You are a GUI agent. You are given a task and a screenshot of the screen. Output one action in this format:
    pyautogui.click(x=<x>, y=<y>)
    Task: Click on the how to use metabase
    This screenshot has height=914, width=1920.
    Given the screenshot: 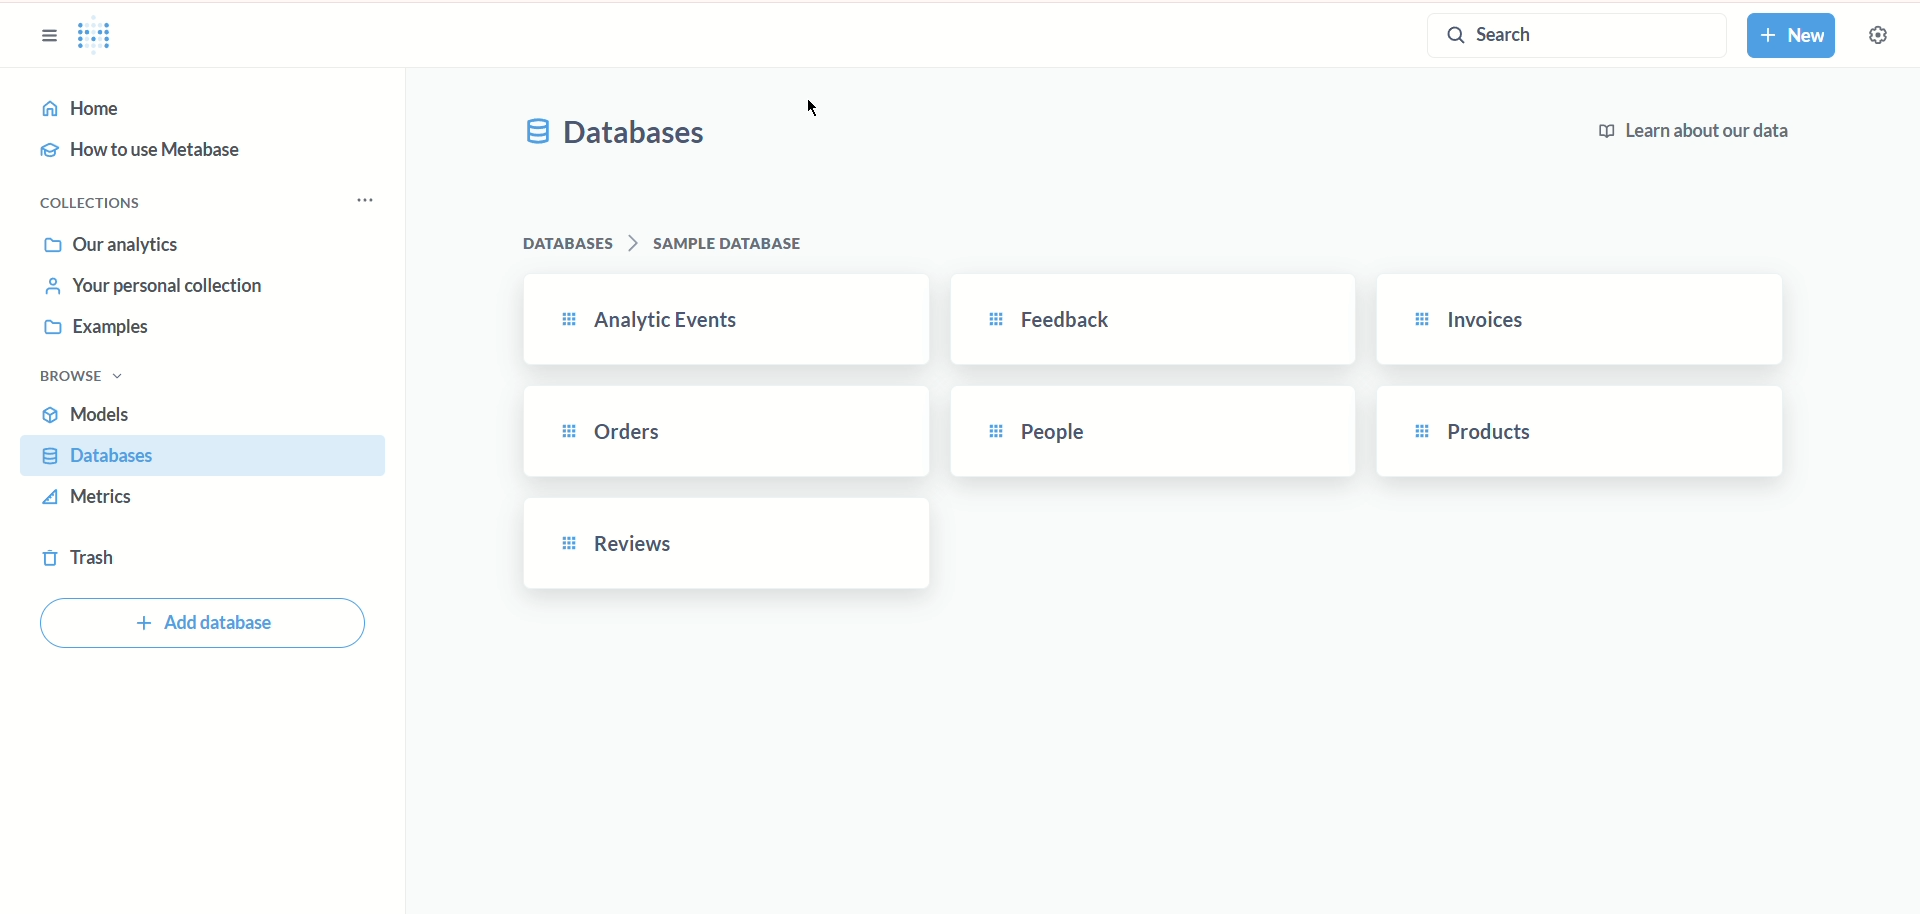 What is the action you would take?
    pyautogui.click(x=140, y=151)
    